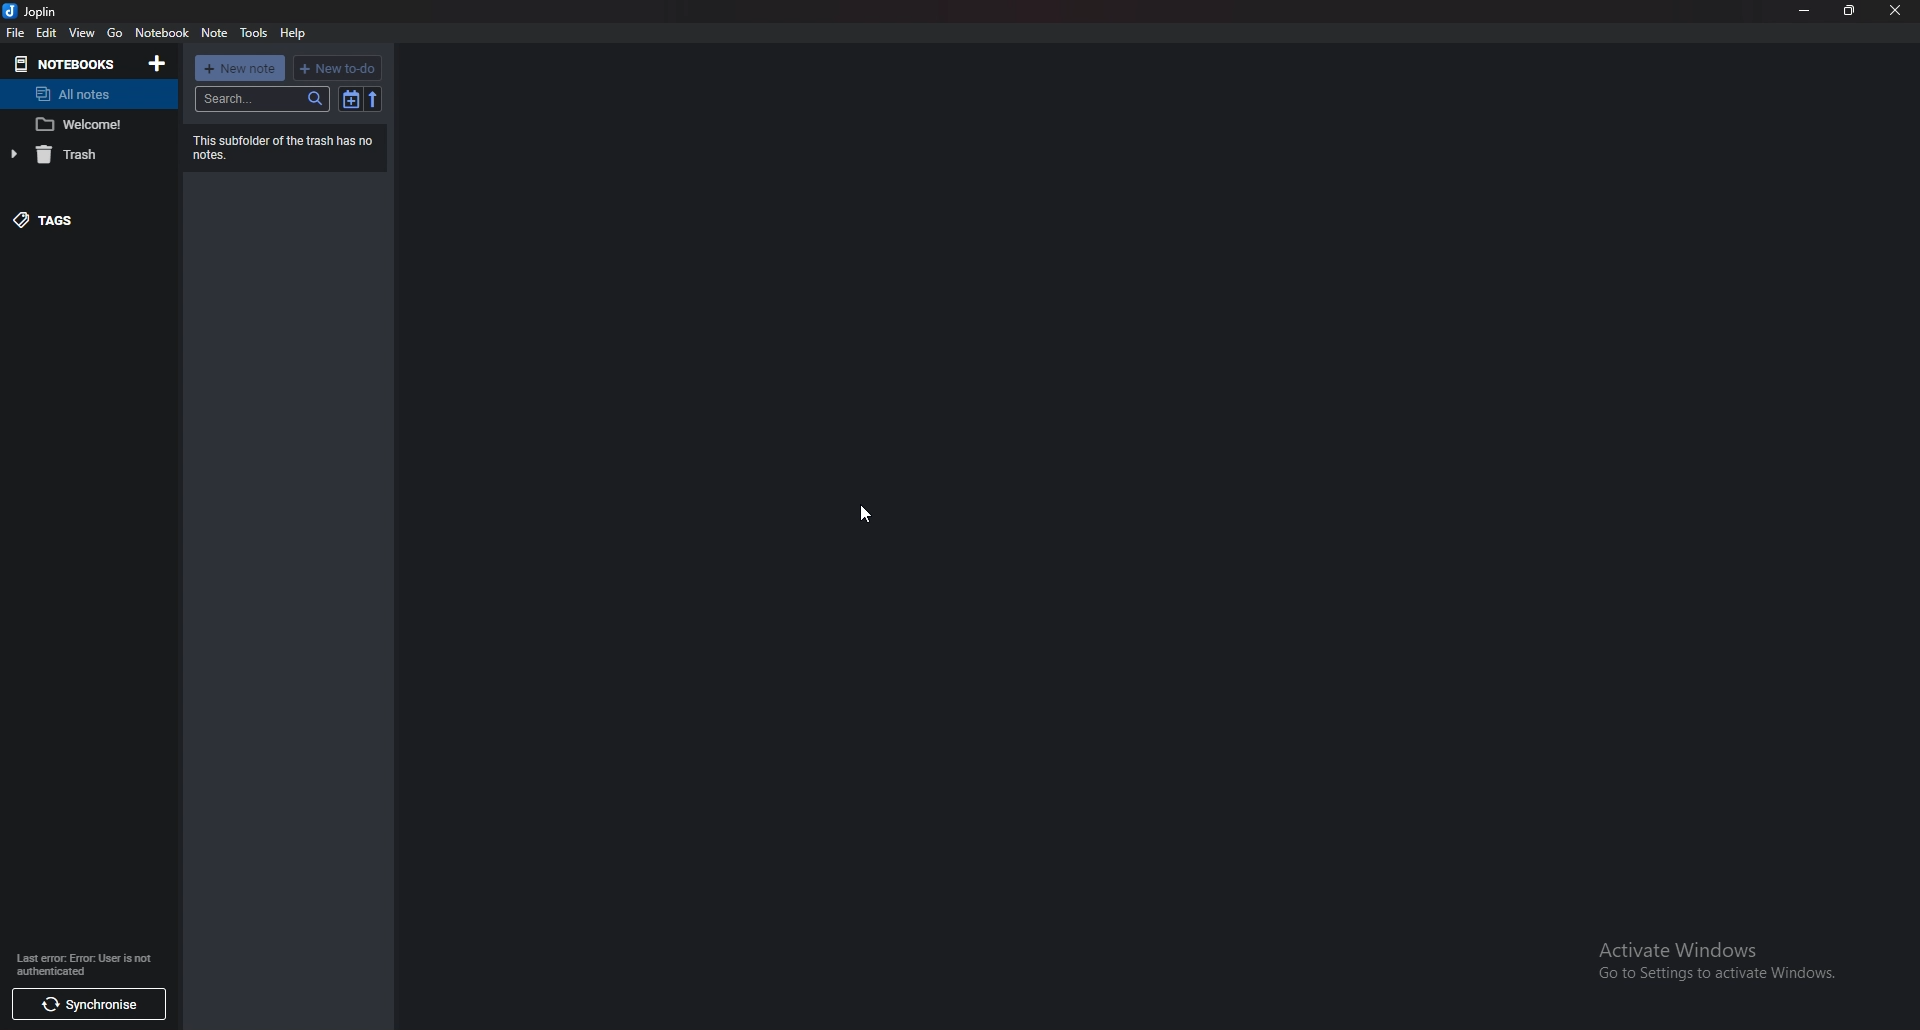 The image size is (1920, 1030). What do you see at coordinates (86, 94) in the screenshot?
I see `All Notes` at bounding box center [86, 94].